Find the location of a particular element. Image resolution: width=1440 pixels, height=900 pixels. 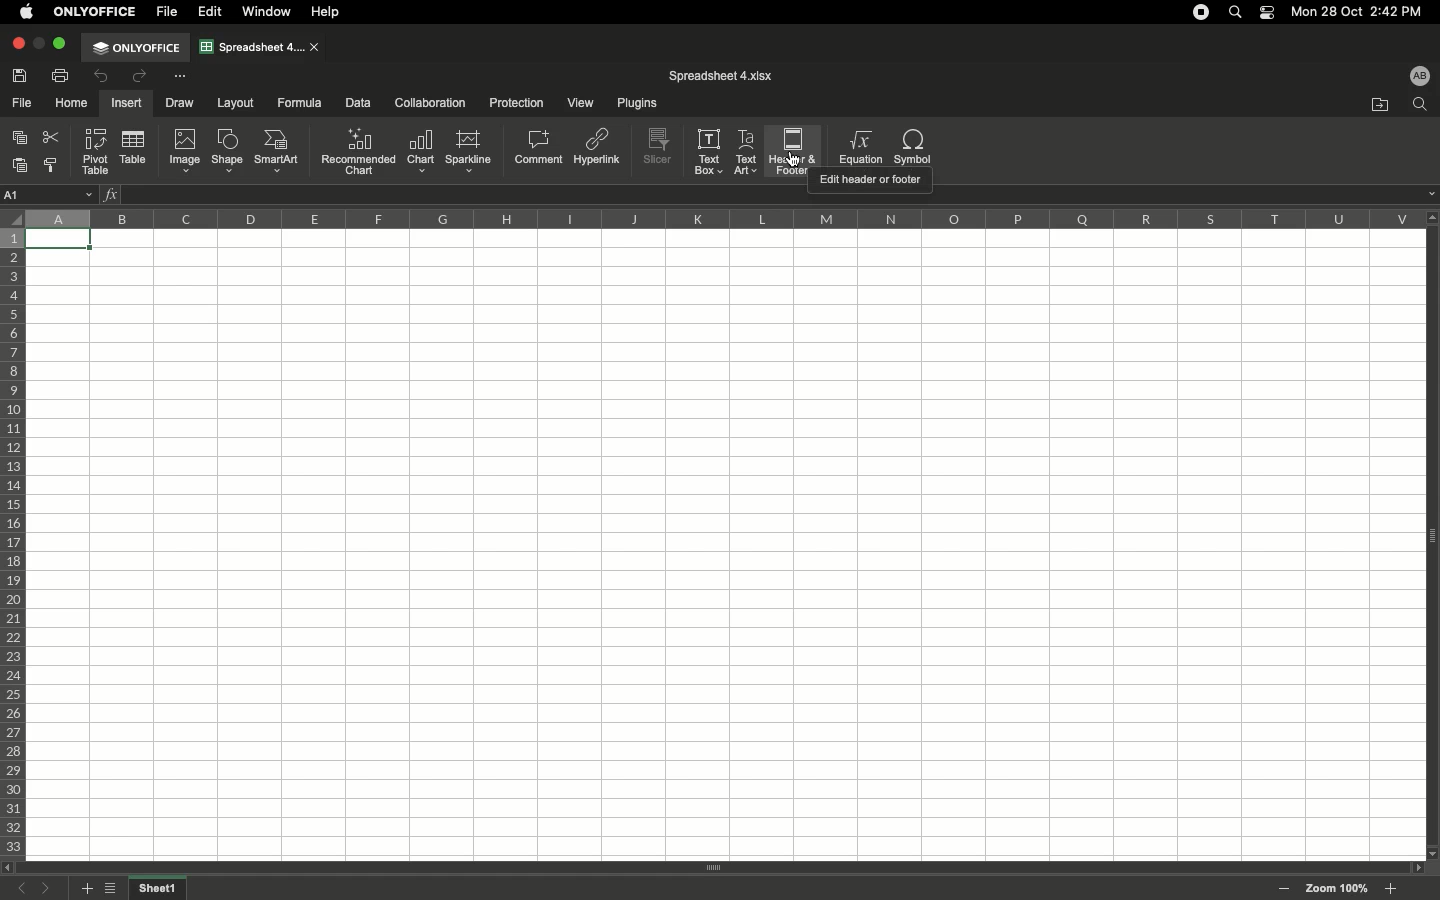

Maximize is located at coordinates (62, 43).